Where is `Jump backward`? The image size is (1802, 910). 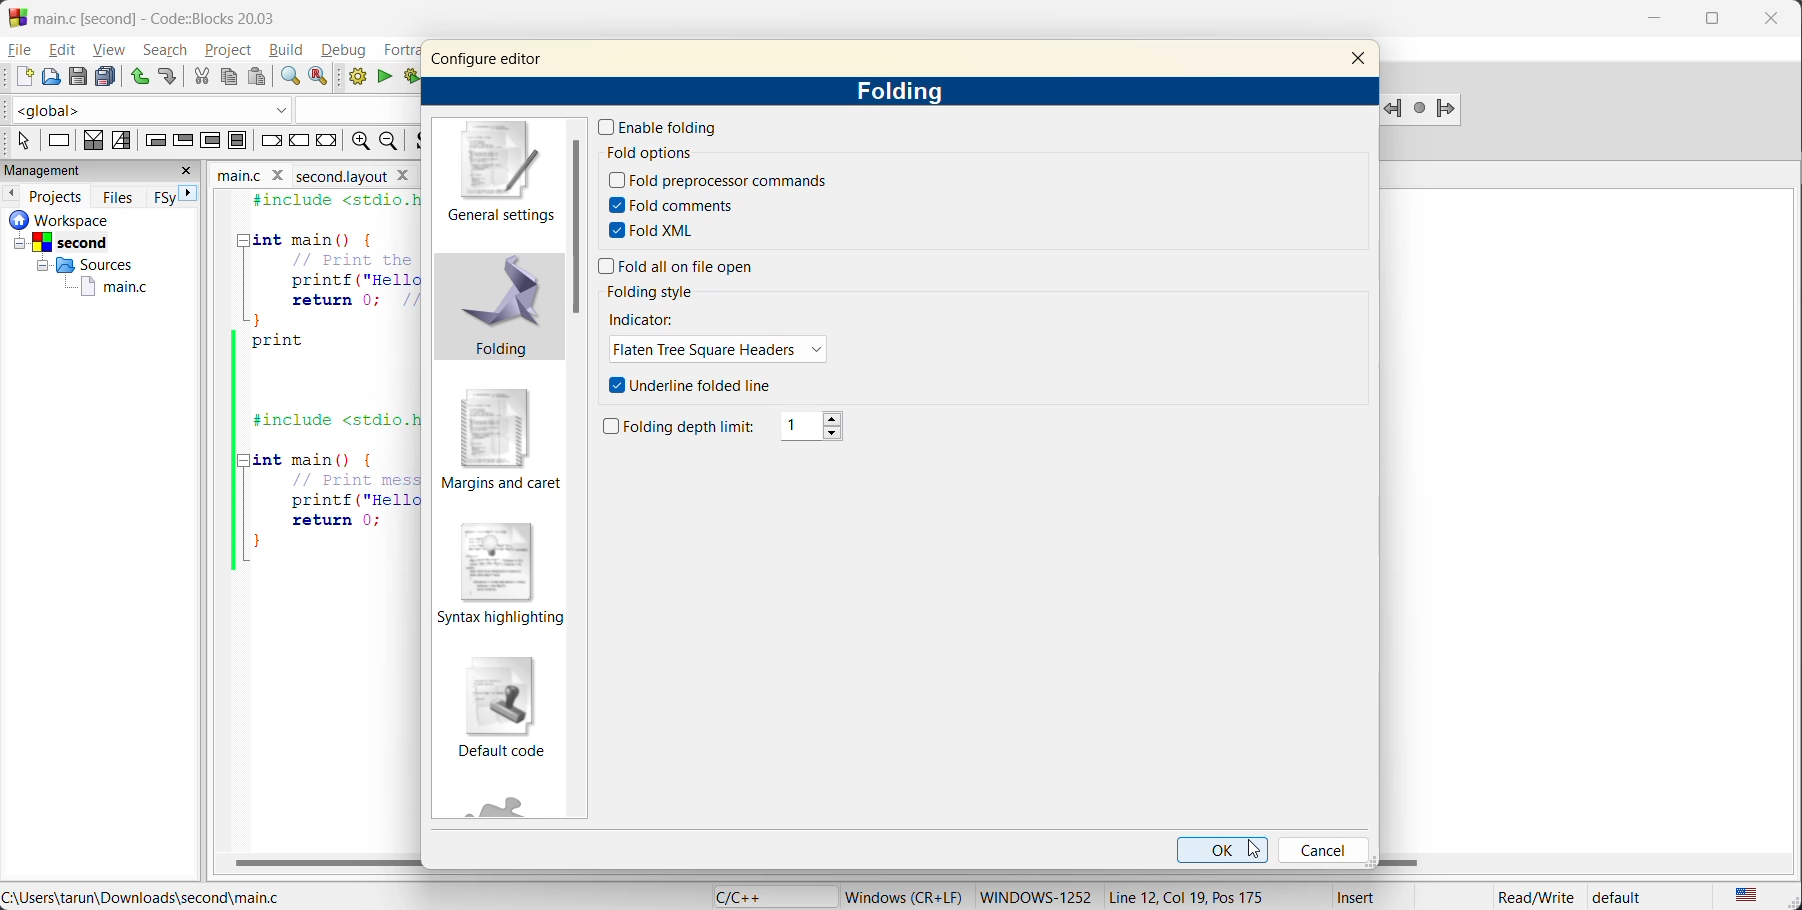 Jump backward is located at coordinates (1393, 106).